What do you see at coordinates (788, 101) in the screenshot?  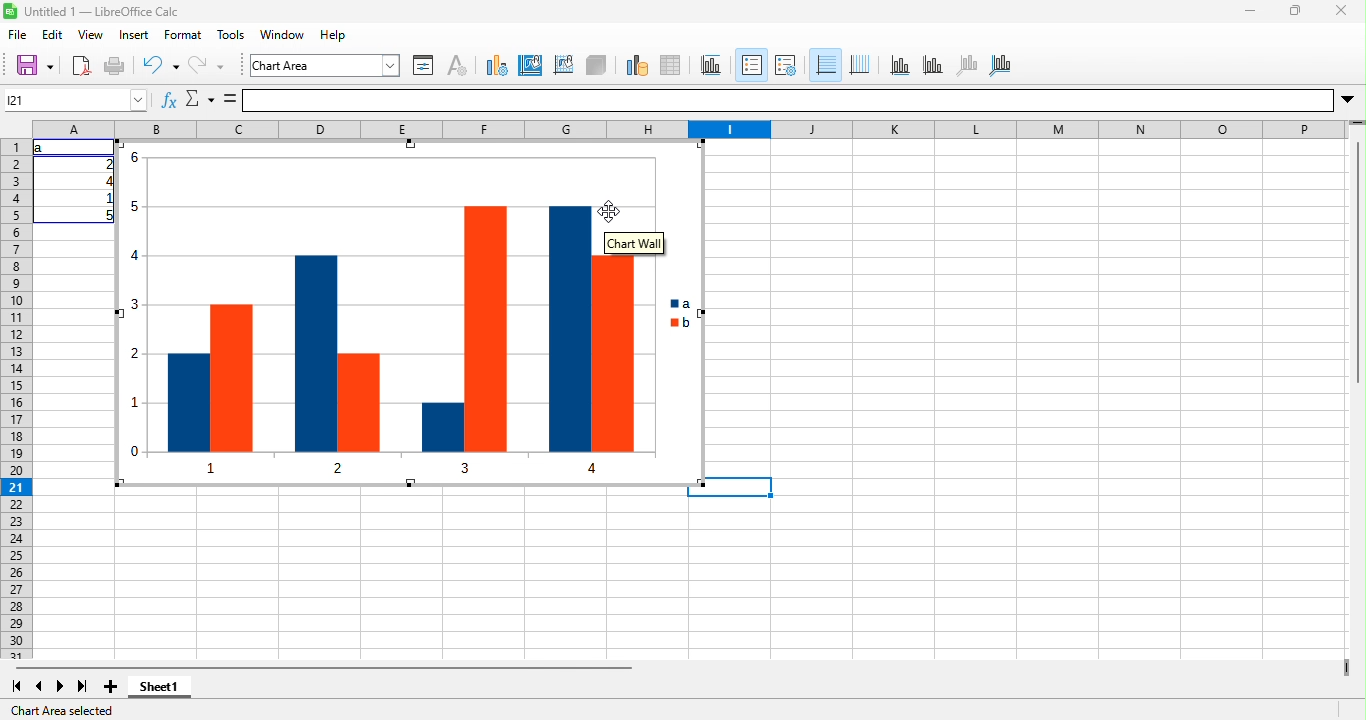 I see `formula bar` at bounding box center [788, 101].